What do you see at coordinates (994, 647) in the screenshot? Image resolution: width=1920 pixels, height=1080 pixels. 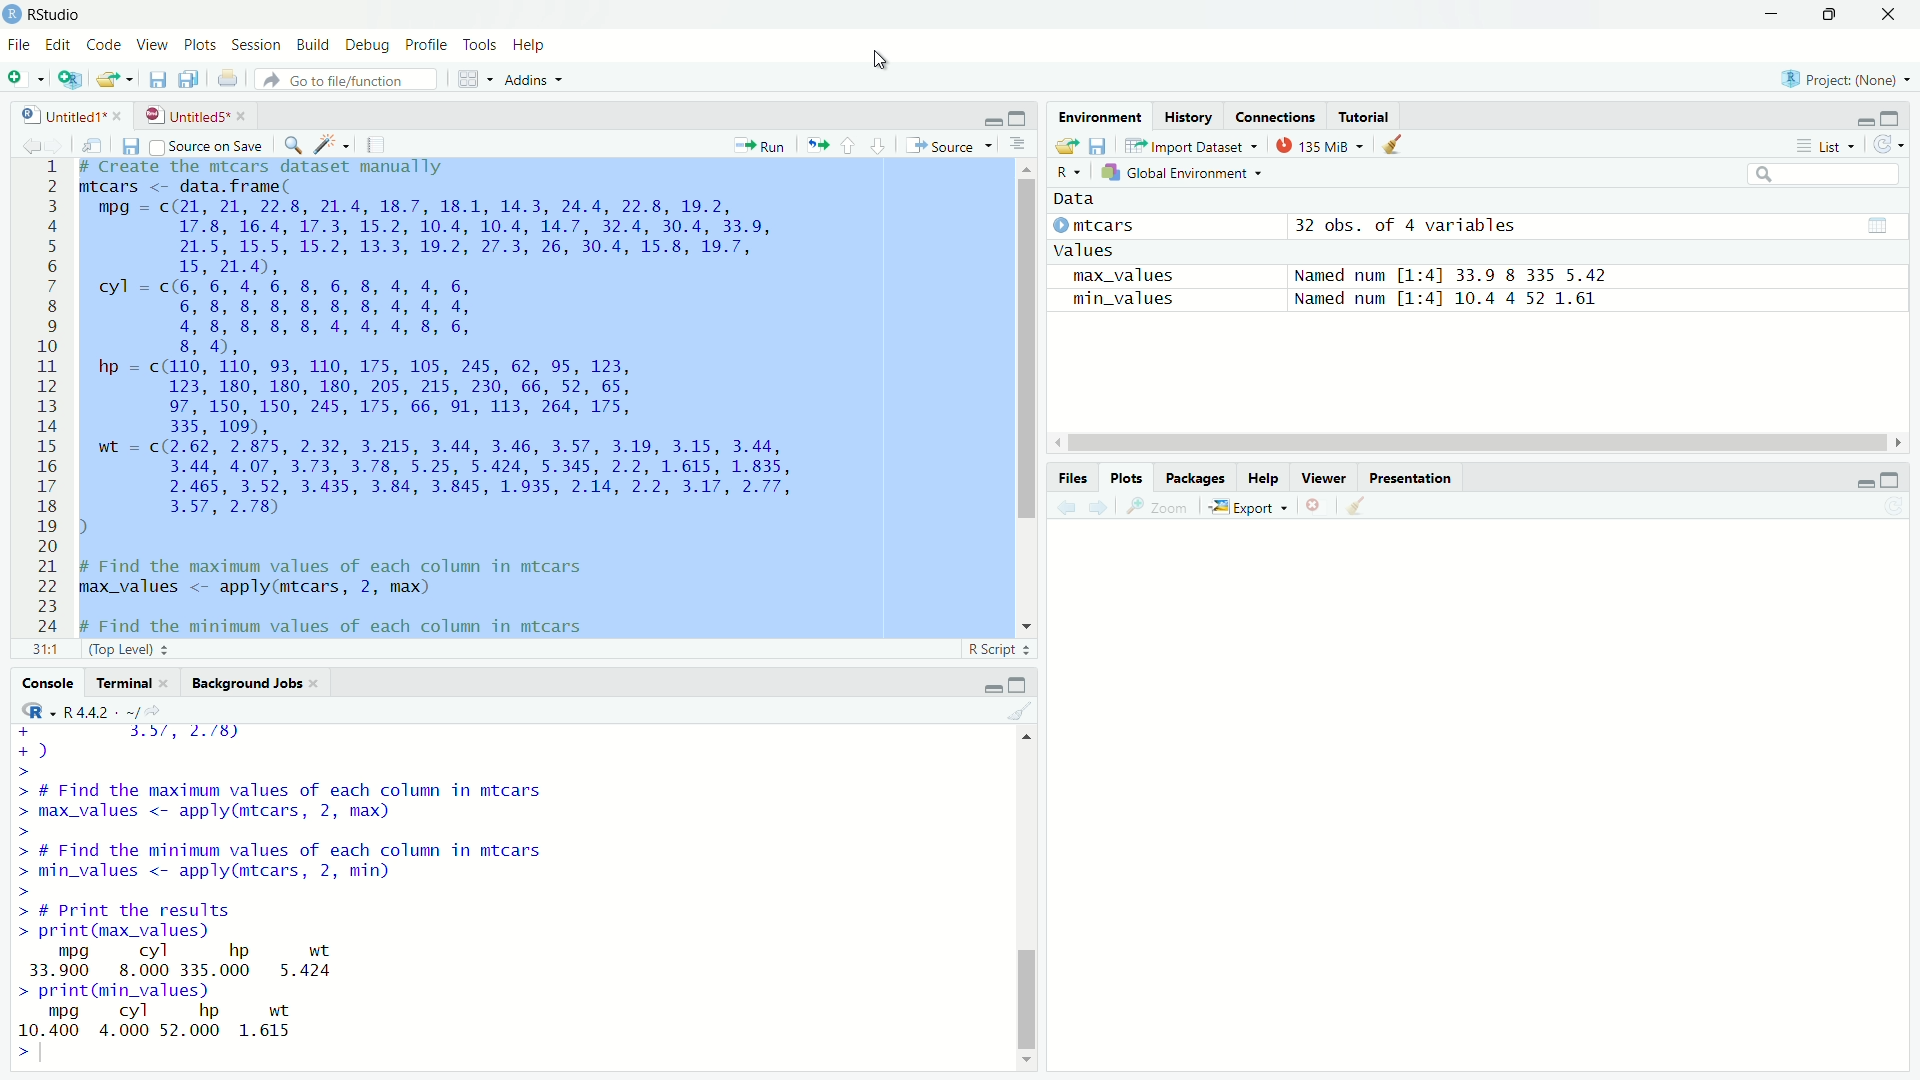 I see `R Script ` at bounding box center [994, 647].